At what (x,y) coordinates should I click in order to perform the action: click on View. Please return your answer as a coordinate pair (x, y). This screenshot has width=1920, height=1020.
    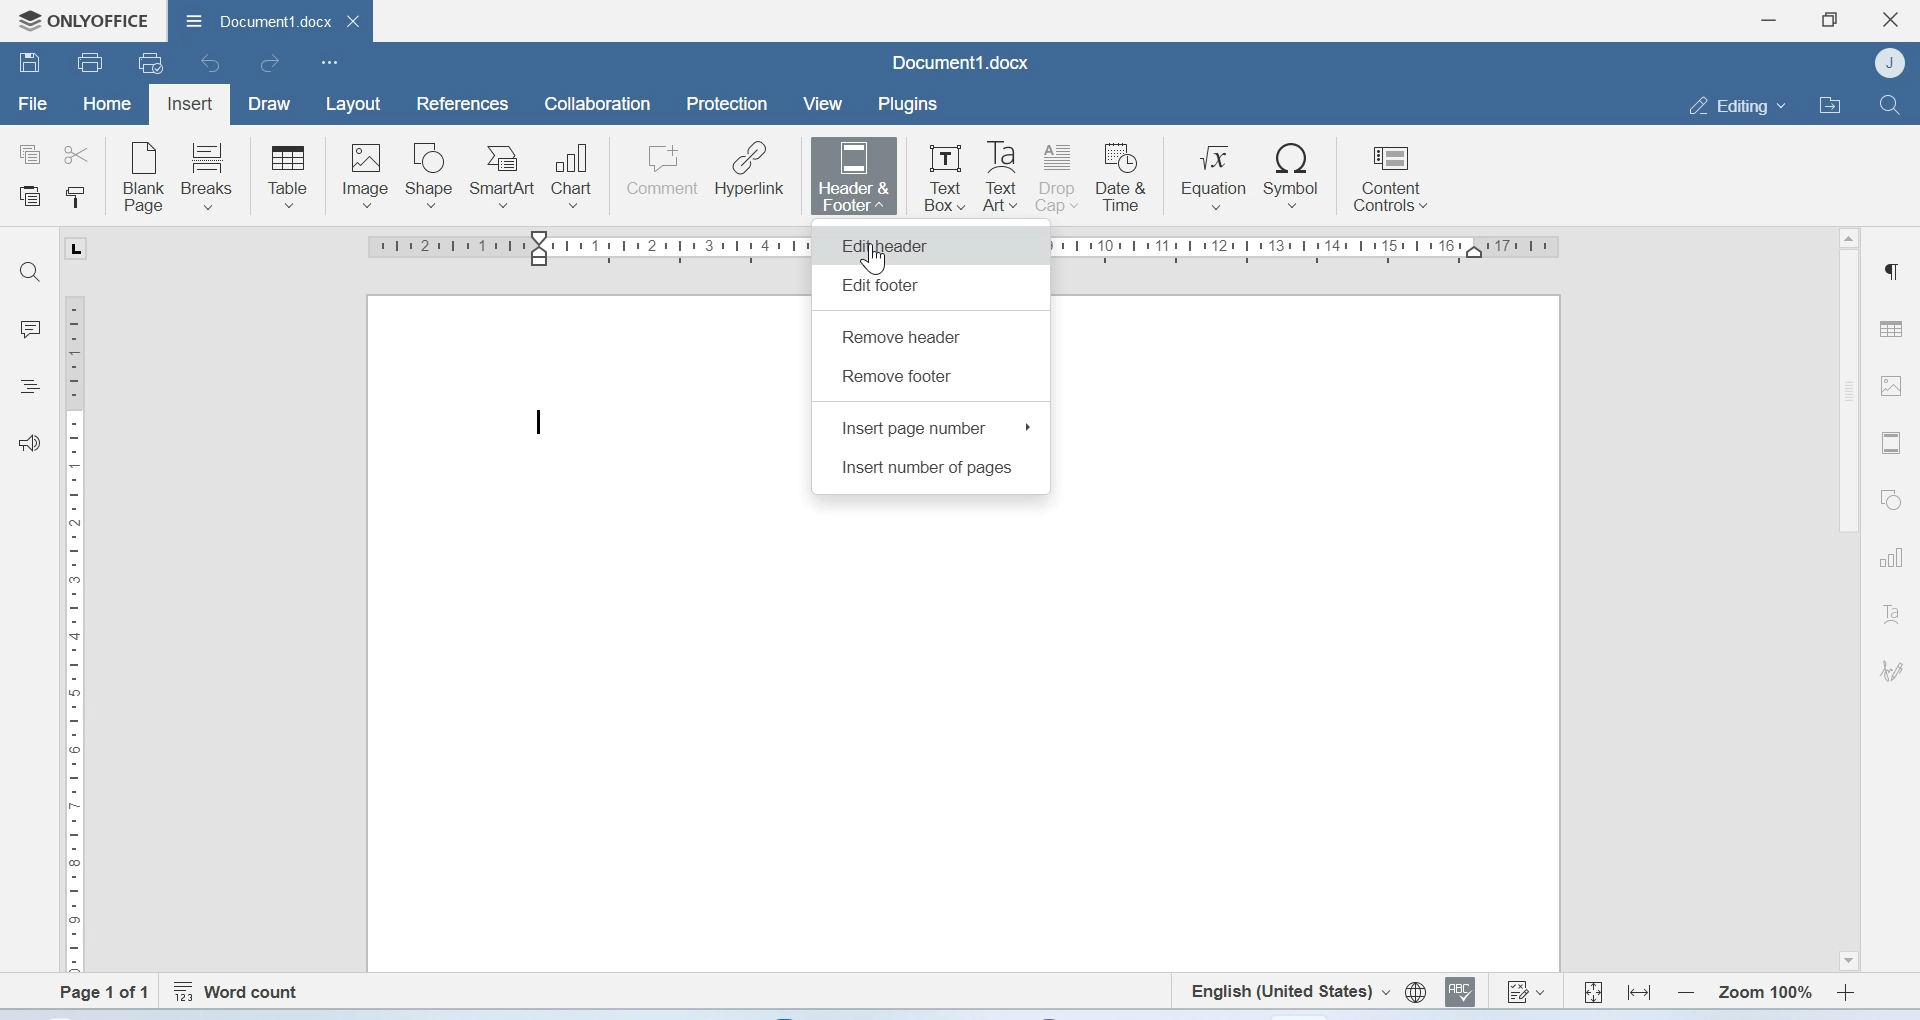
    Looking at the image, I should click on (825, 104).